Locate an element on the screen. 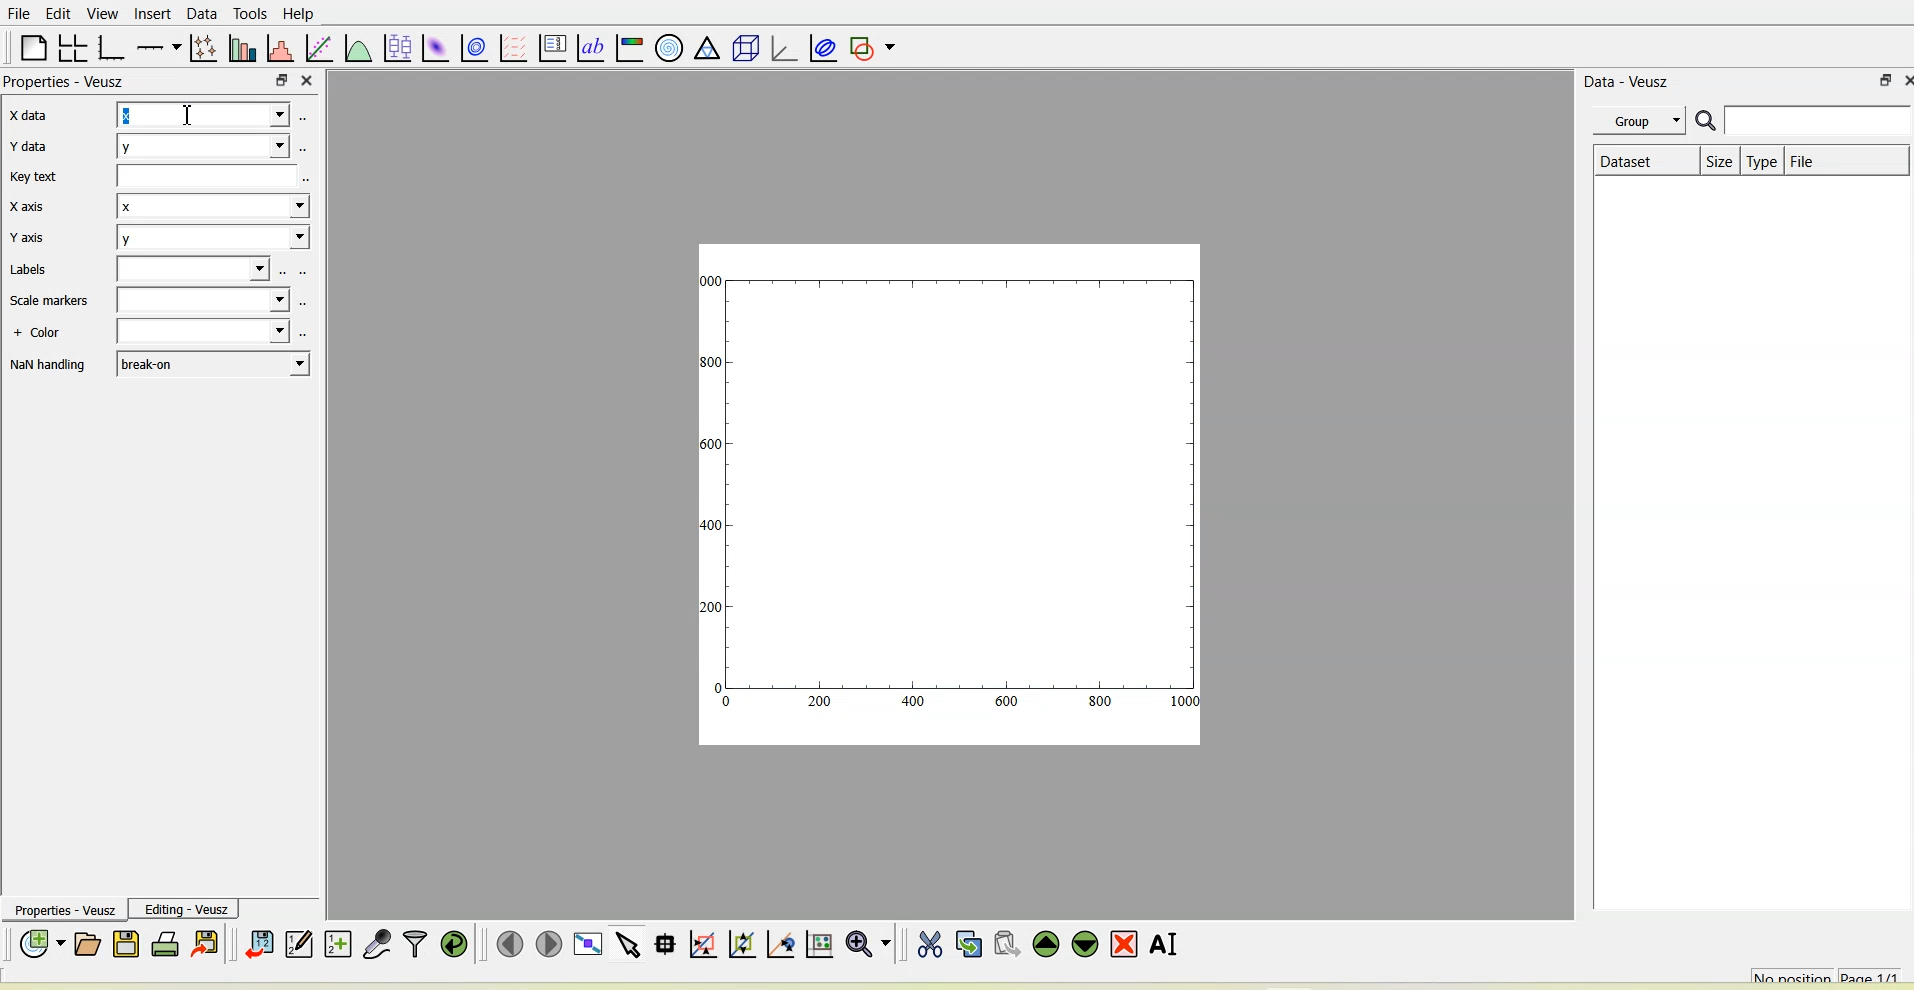  Y data is located at coordinates (34, 149).